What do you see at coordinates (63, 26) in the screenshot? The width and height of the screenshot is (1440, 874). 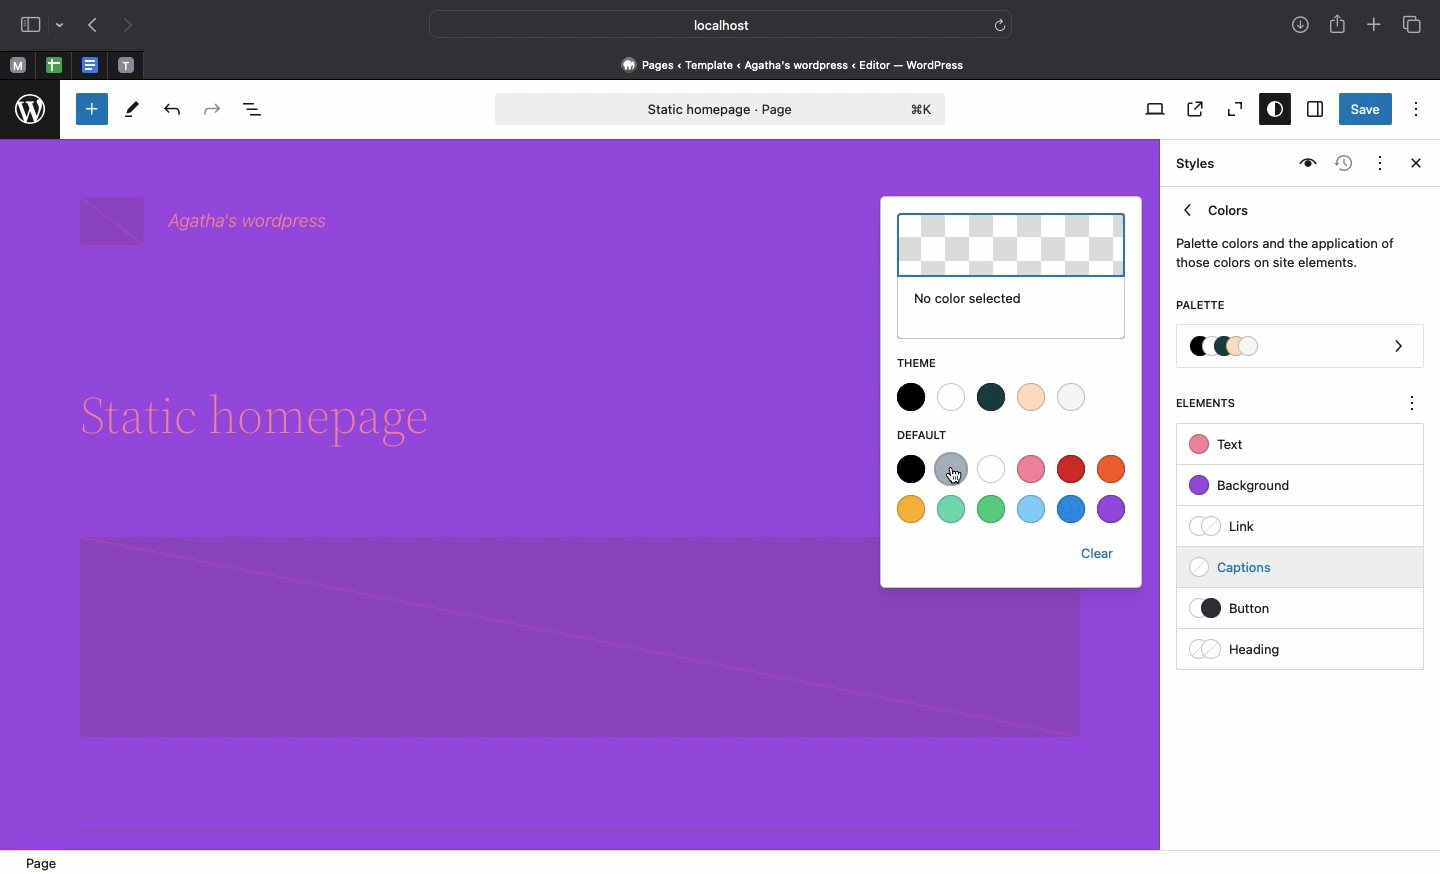 I see `drop-down` at bounding box center [63, 26].